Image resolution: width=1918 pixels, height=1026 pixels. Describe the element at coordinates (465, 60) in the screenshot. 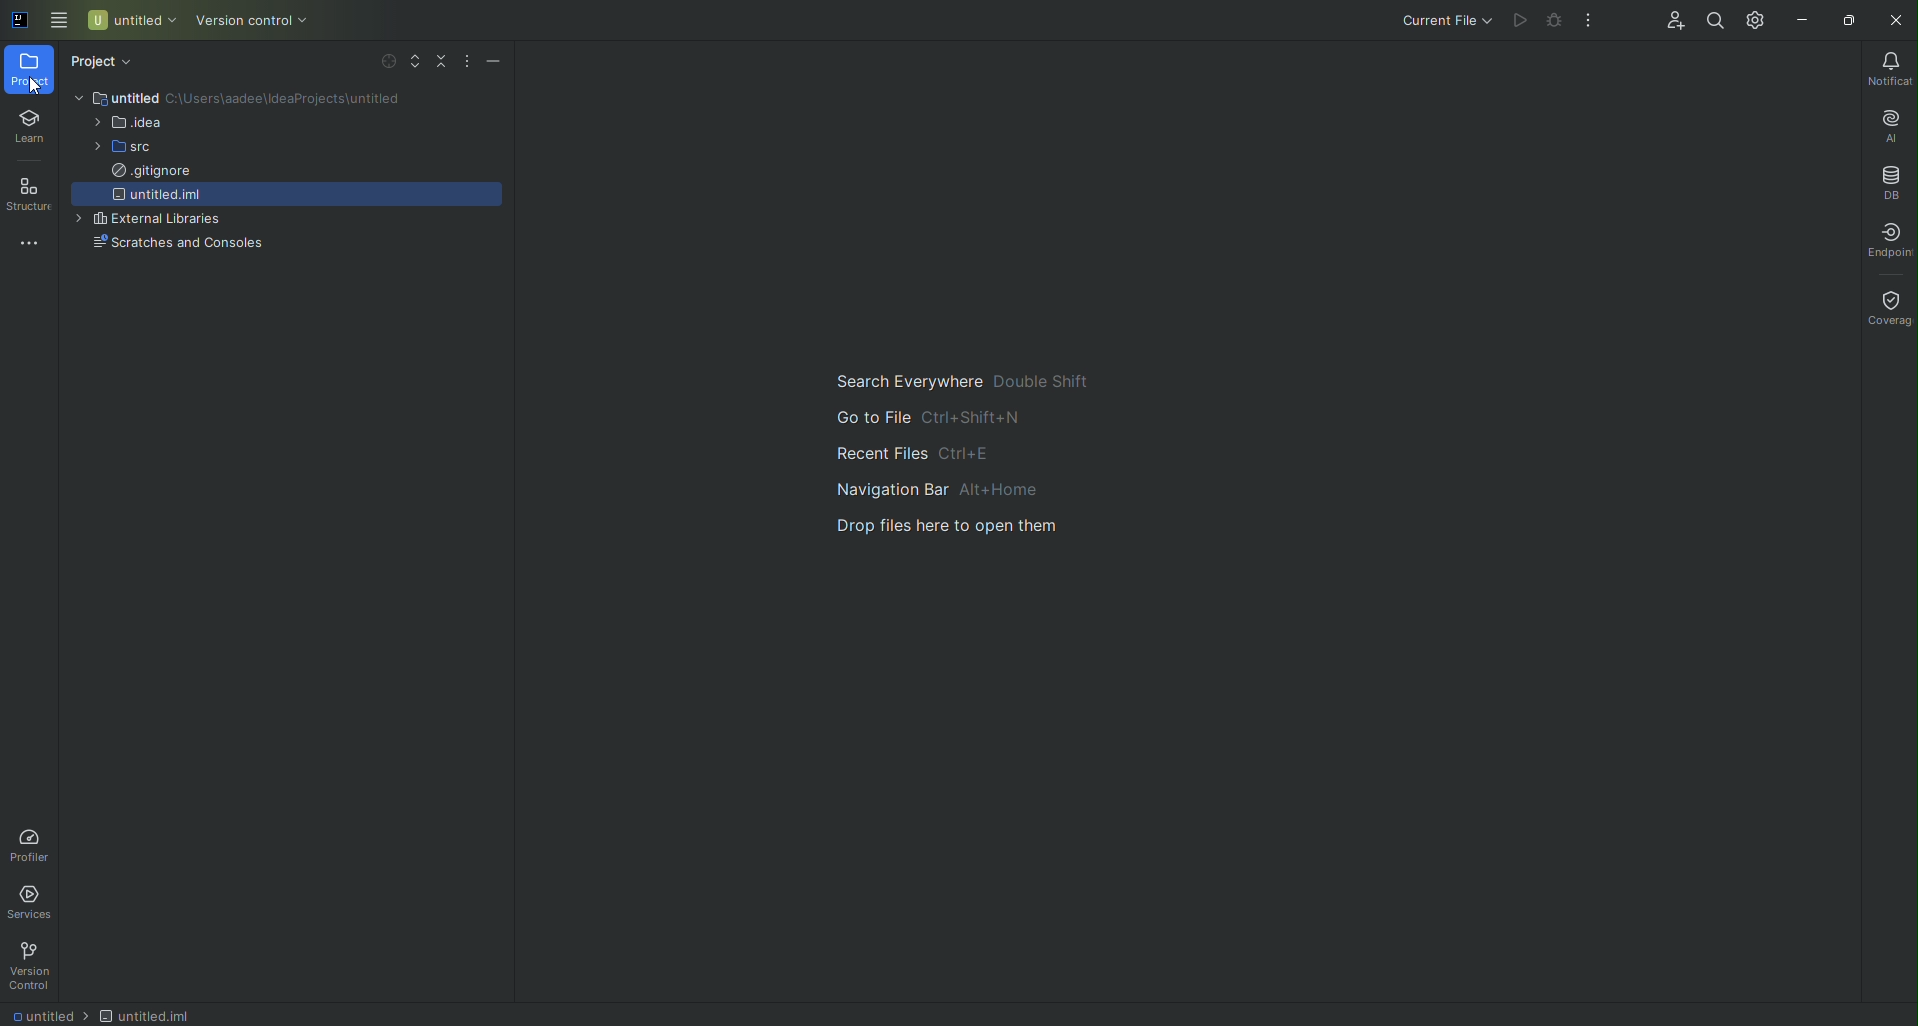

I see `More Actions` at that location.